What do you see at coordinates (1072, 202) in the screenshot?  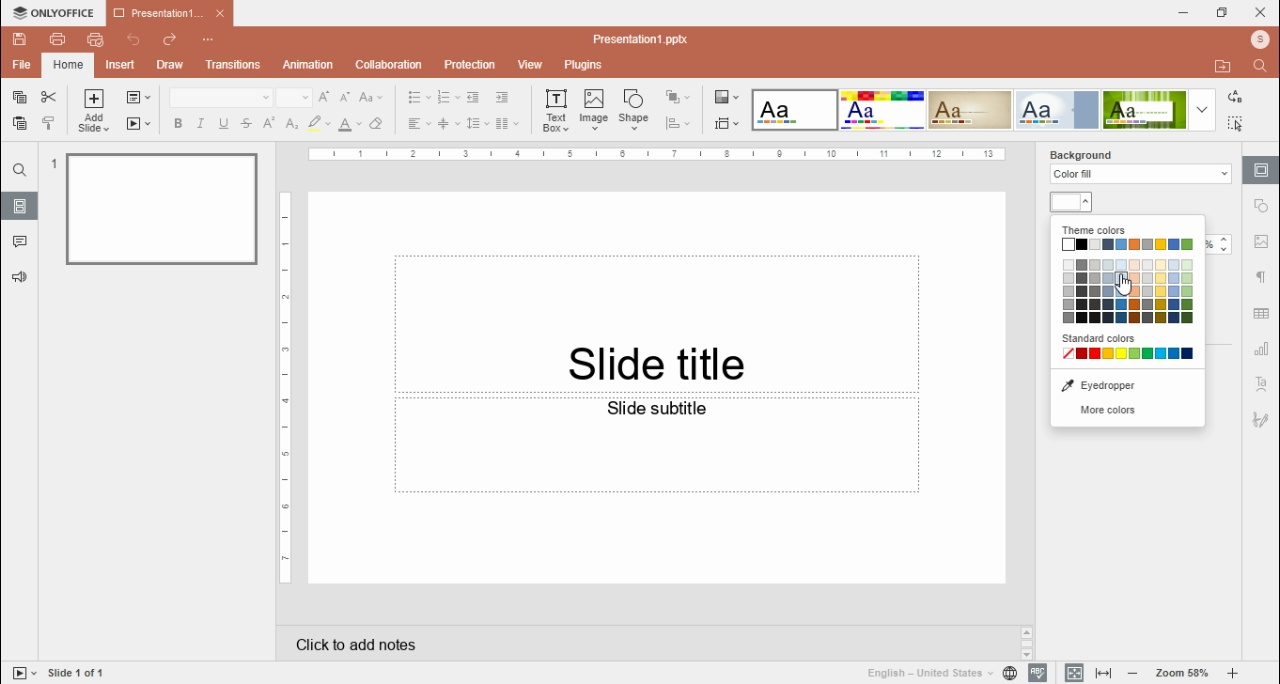 I see `color` at bounding box center [1072, 202].